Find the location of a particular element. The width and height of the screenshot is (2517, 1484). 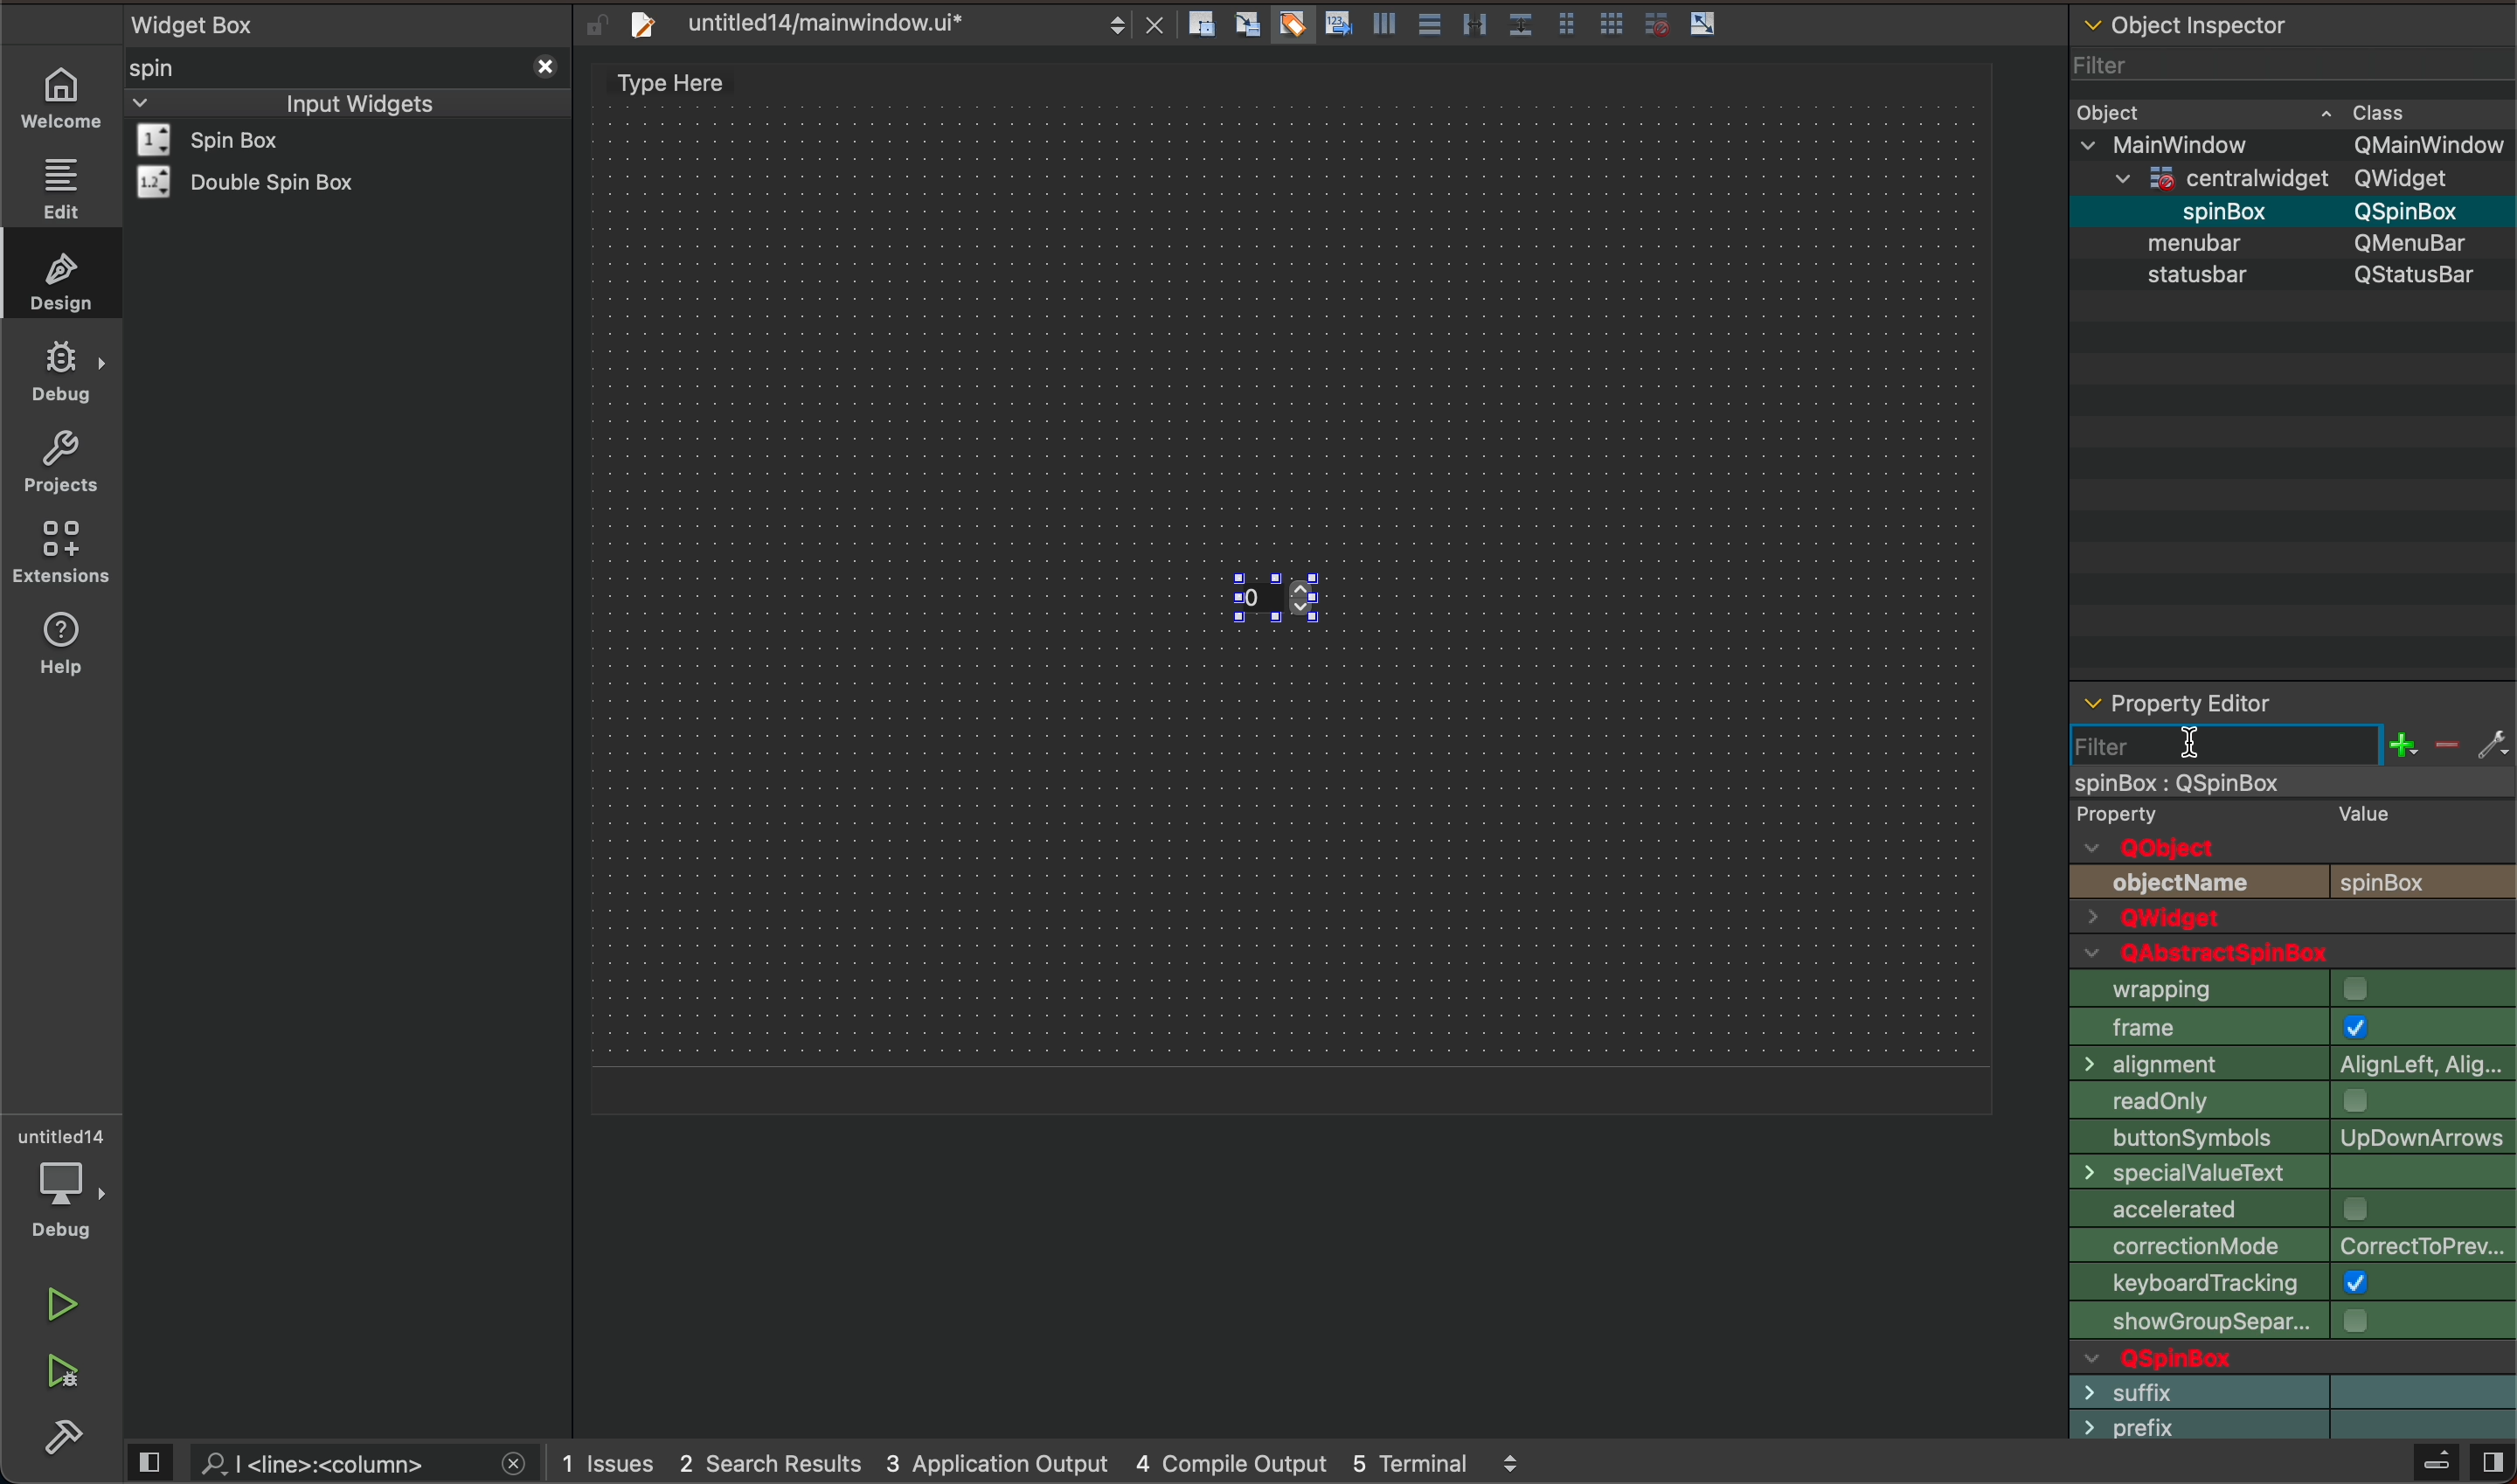

help is located at coordinates (70, 655).